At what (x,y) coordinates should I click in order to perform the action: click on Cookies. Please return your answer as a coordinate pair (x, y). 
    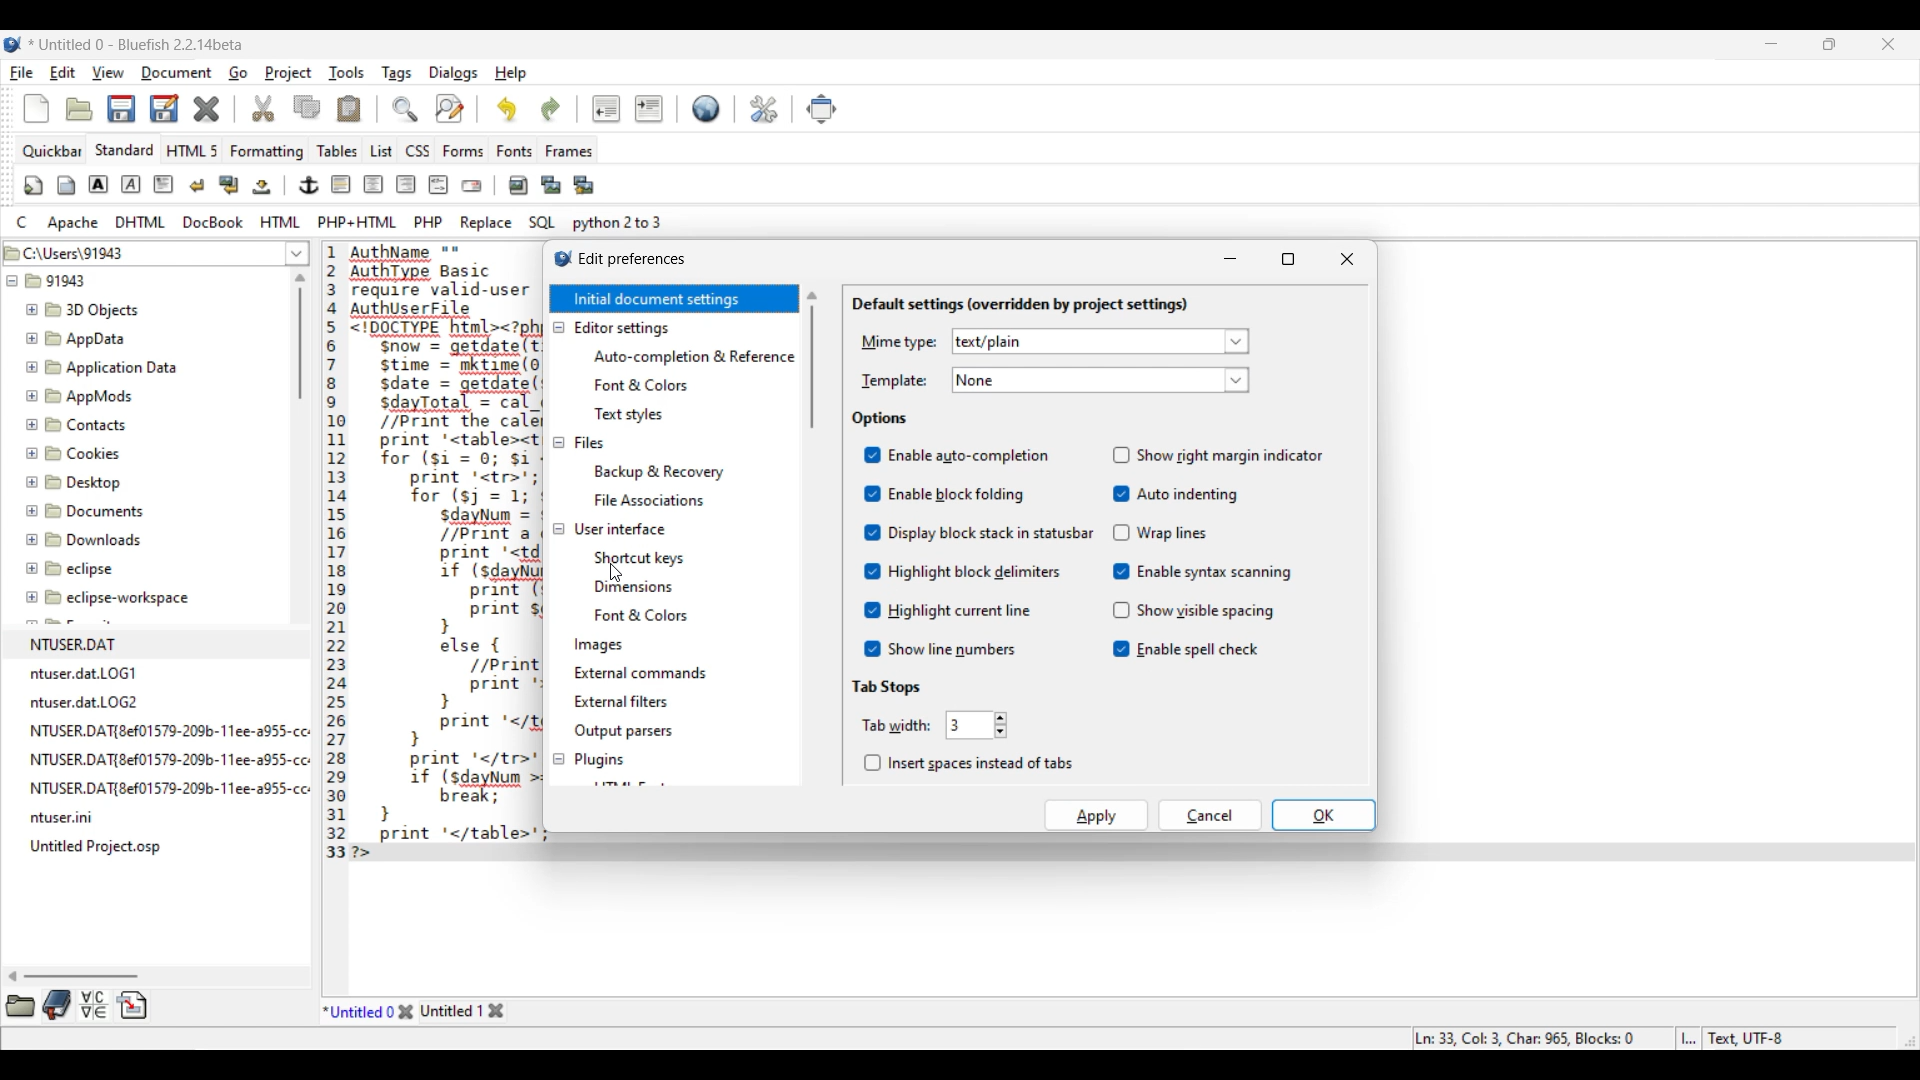
    Looking at the image, I should click on (94, 456).